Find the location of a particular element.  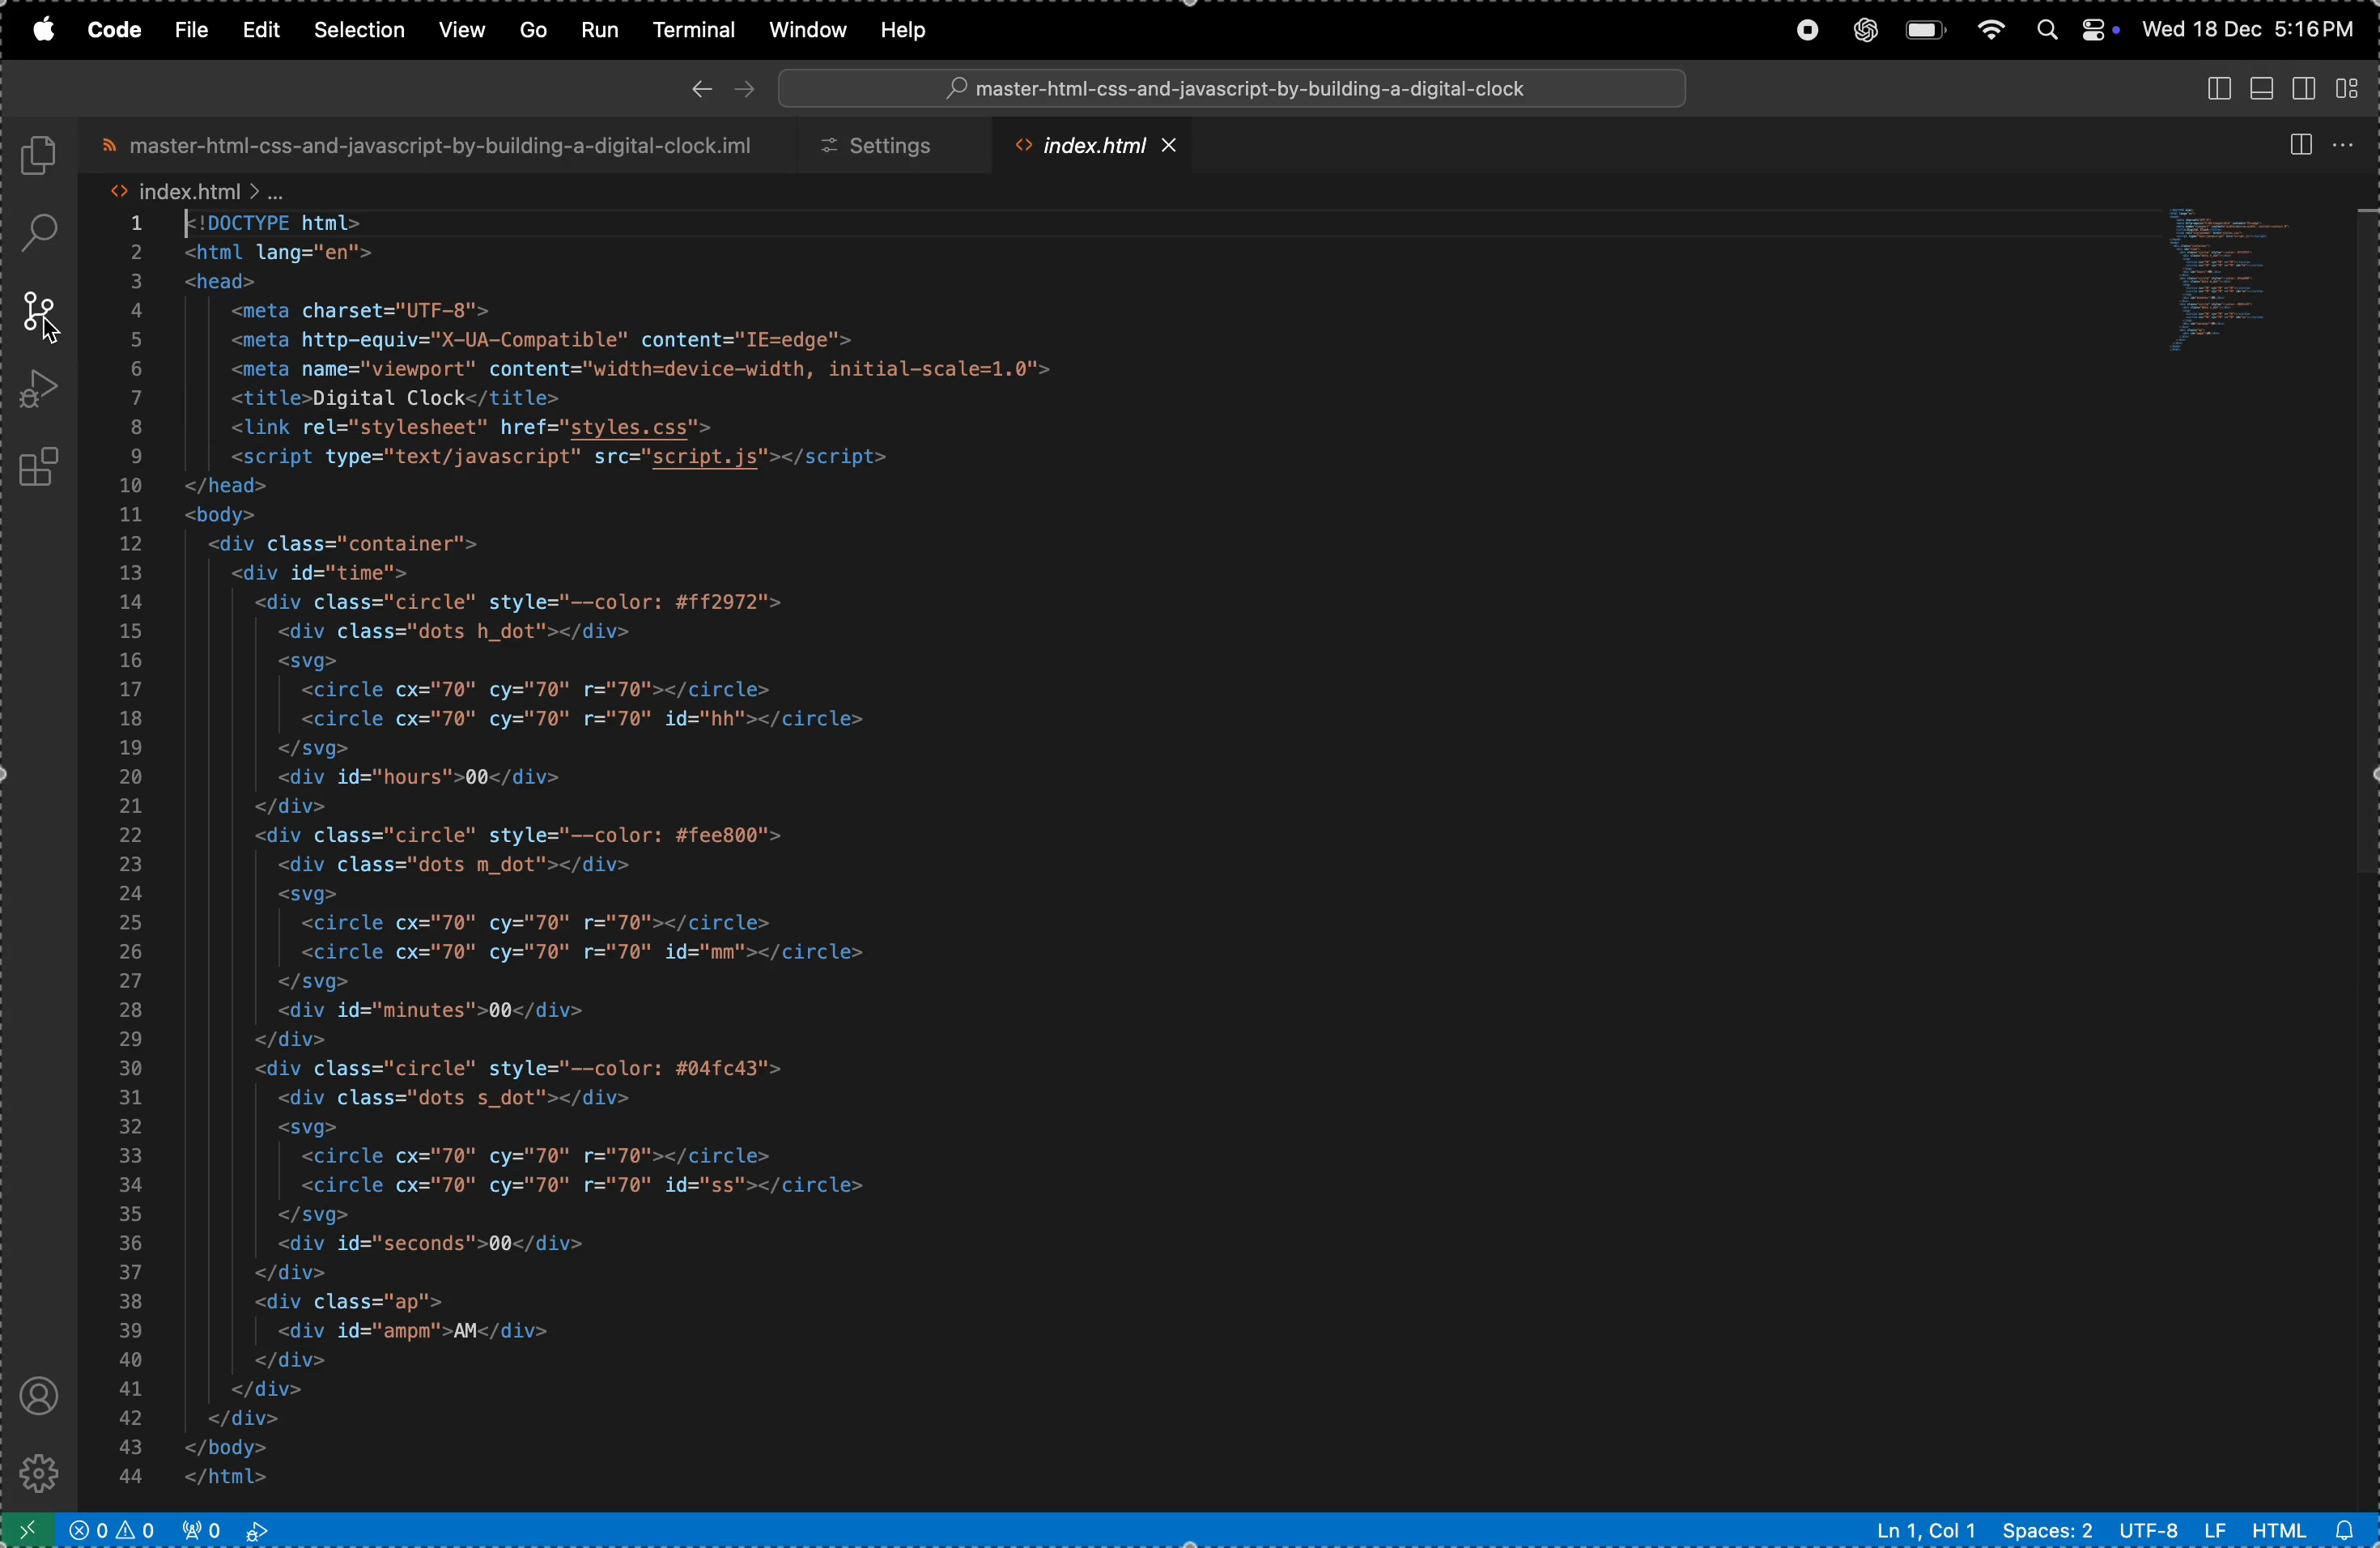

slection is located at coordinates (363, 27).